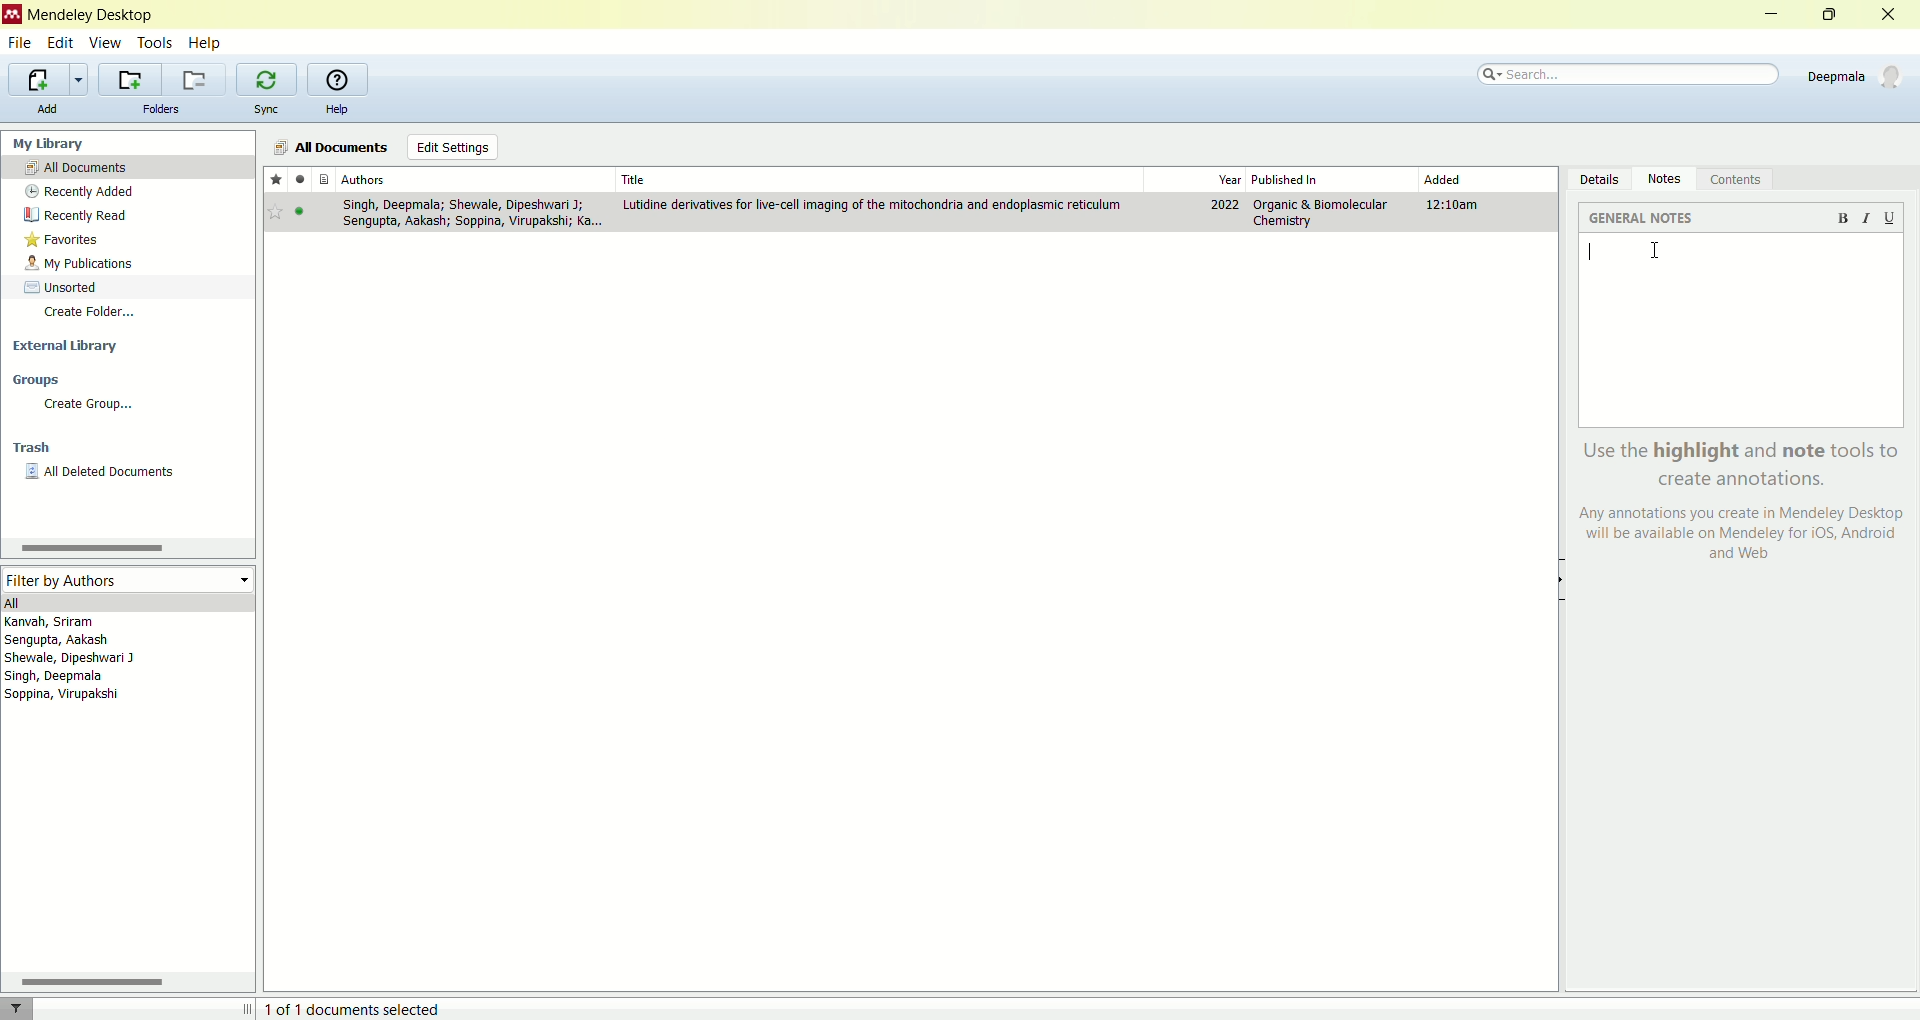 The width and height of the screenshot is (1920, 1020). What do you see at coordinates (269, 79) in the screenshot?
I see `synchronize your library with Mendeley web` at bounding box center [269, 79].